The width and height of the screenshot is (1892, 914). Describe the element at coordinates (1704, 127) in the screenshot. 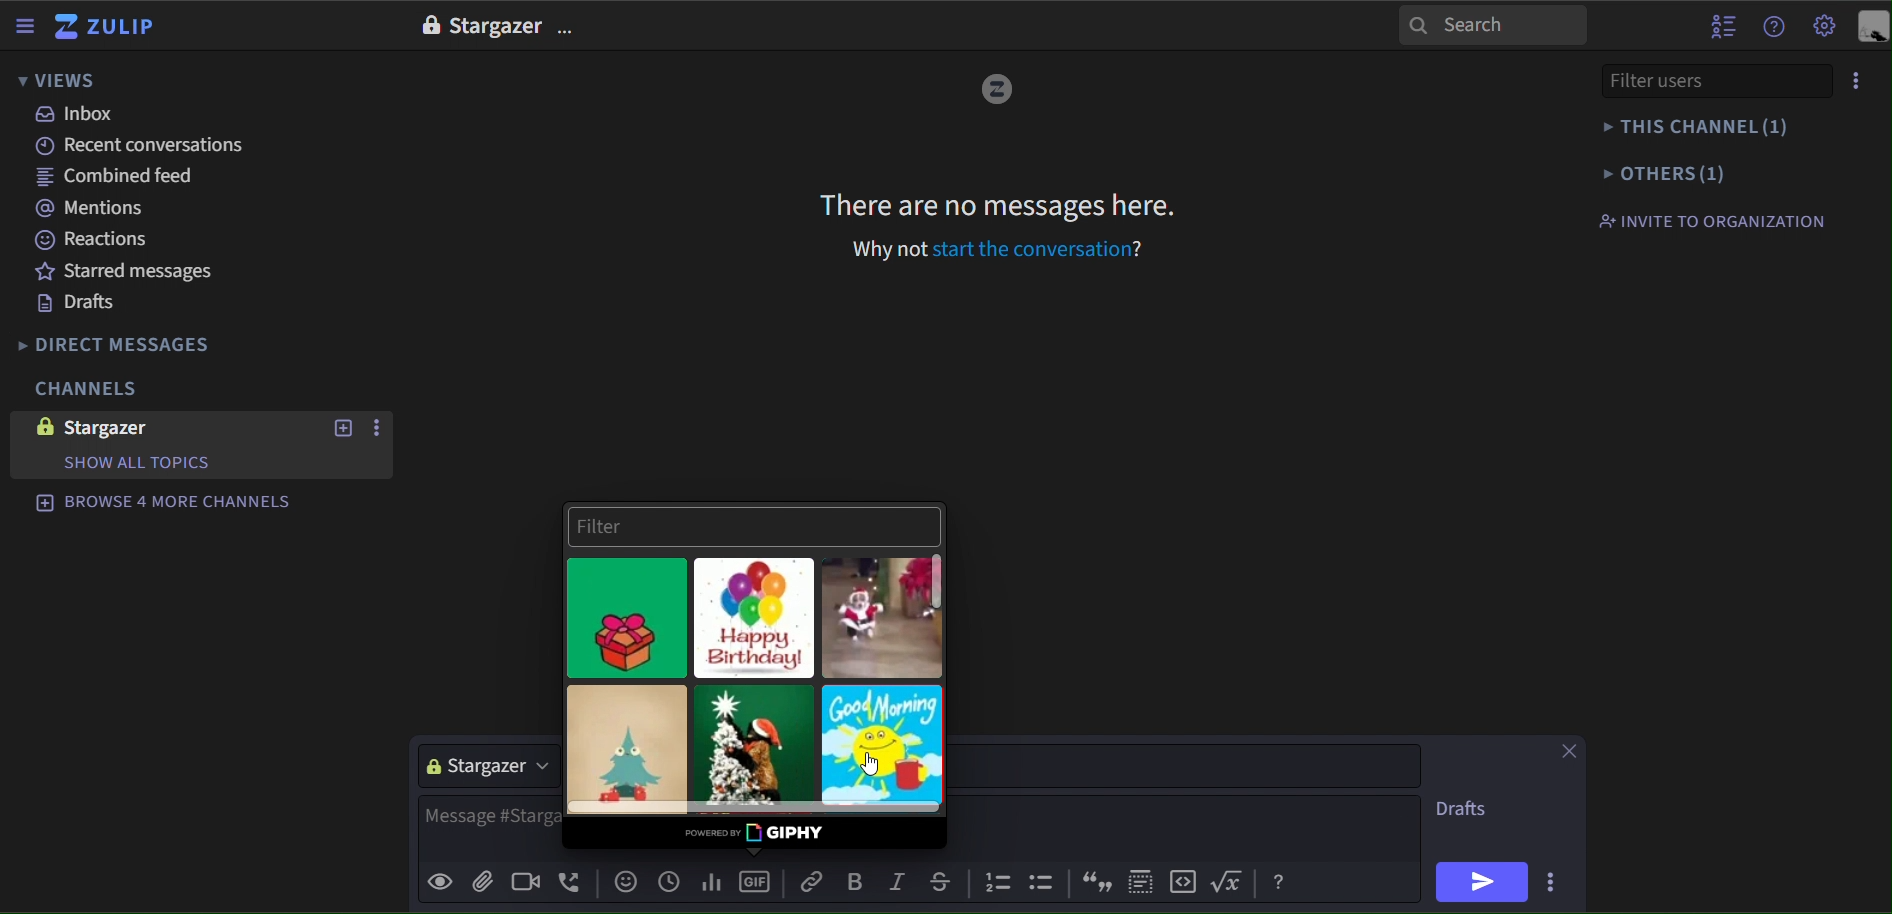

I see `This channel(1)` at that location.